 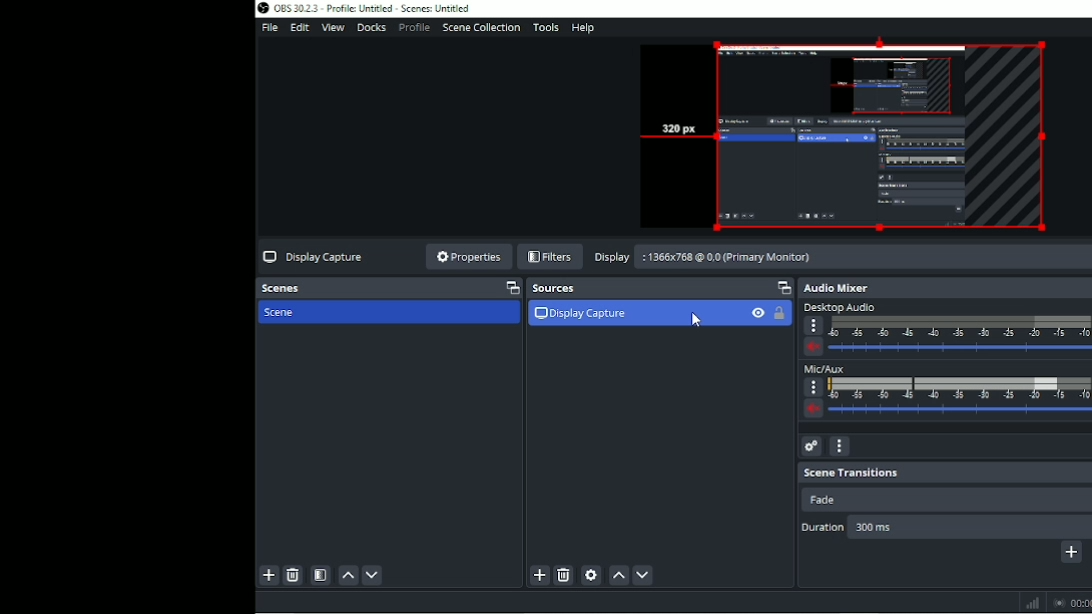 I want to click on Audio mixer, so click(x=839, y=287).